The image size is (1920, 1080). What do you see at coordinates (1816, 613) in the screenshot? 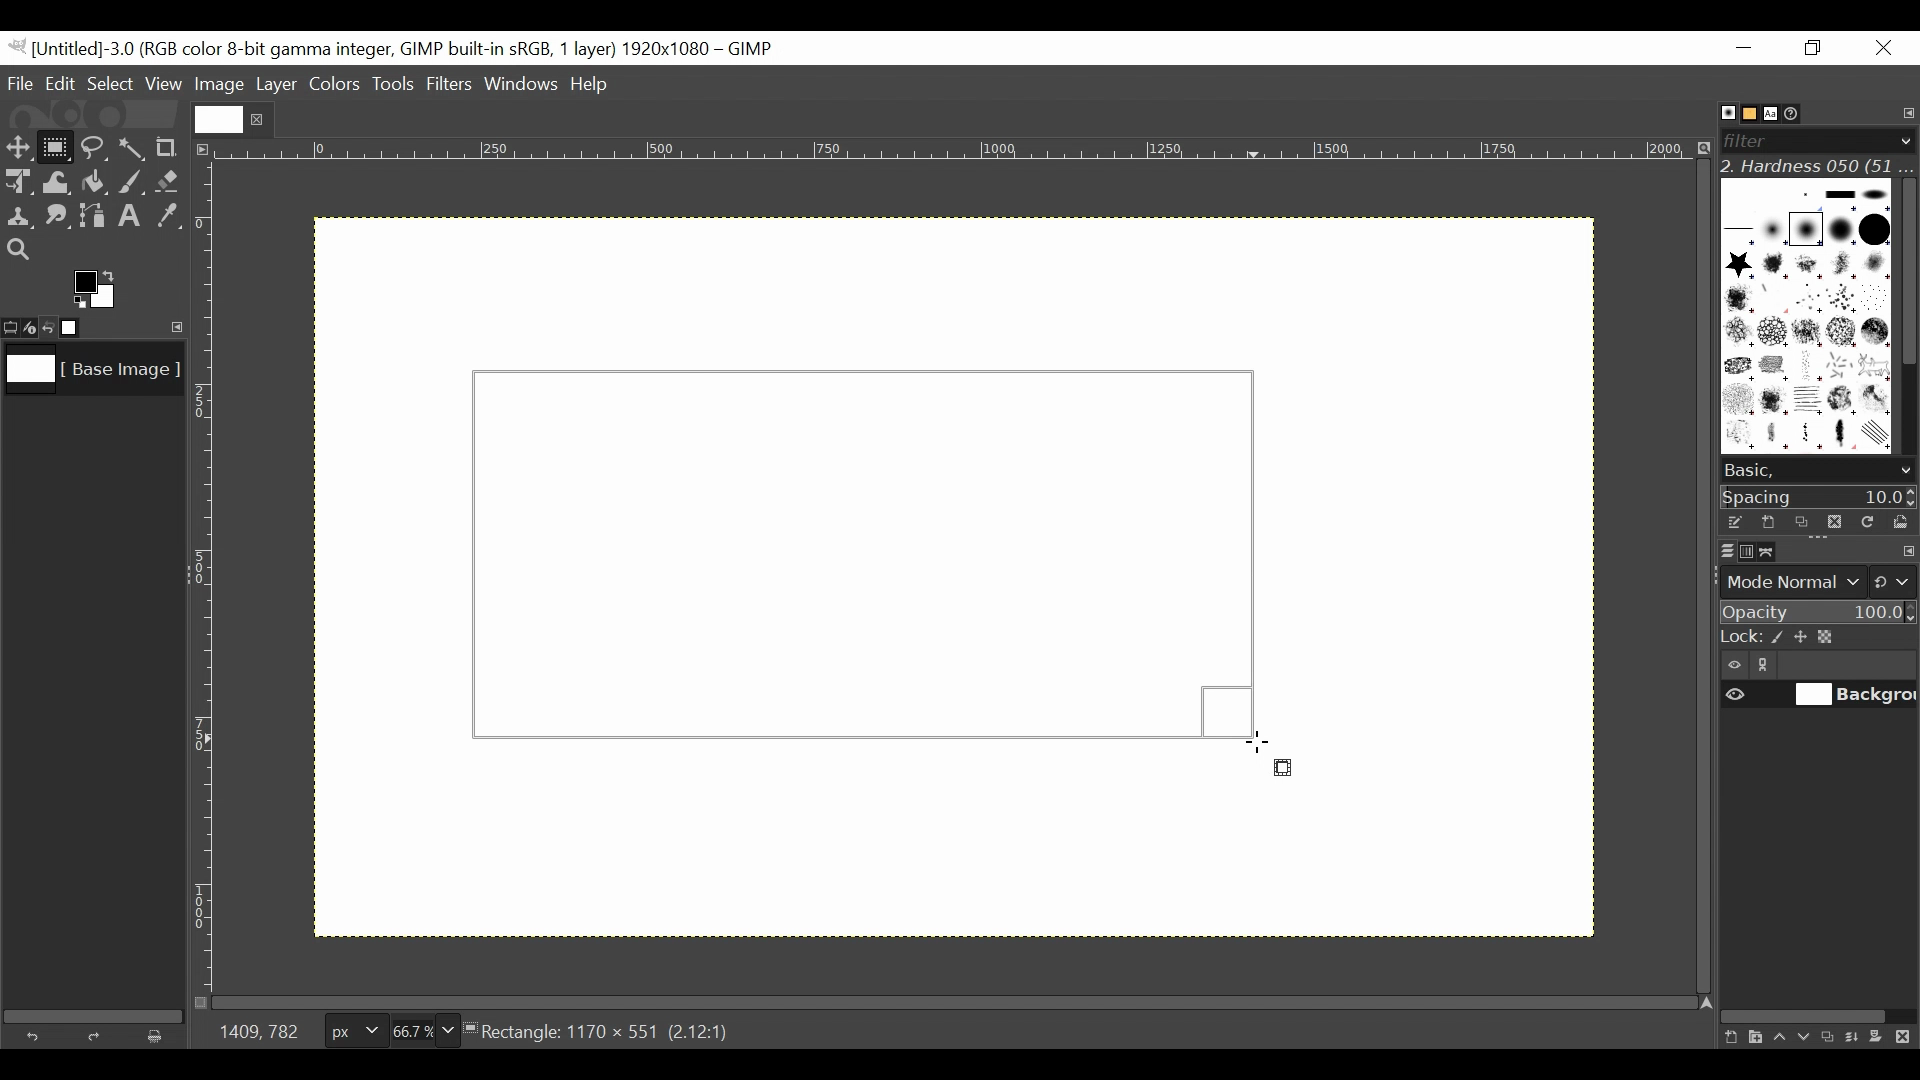
I see `Opacity` at bounding box center [1816, 613].